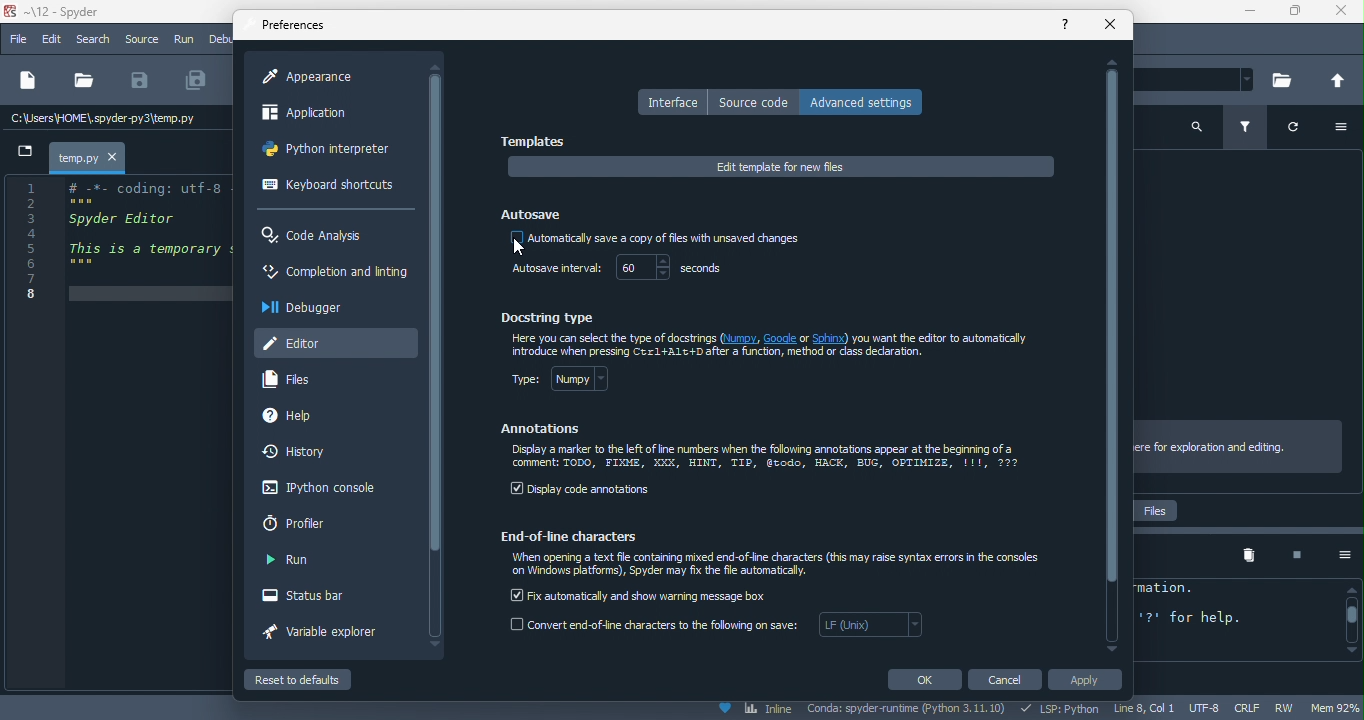 The image size is (1364, 720). What do you see at coordinates (767, 458) in the screenshot?
I see `text annotations` at bounding box center [767, 458].